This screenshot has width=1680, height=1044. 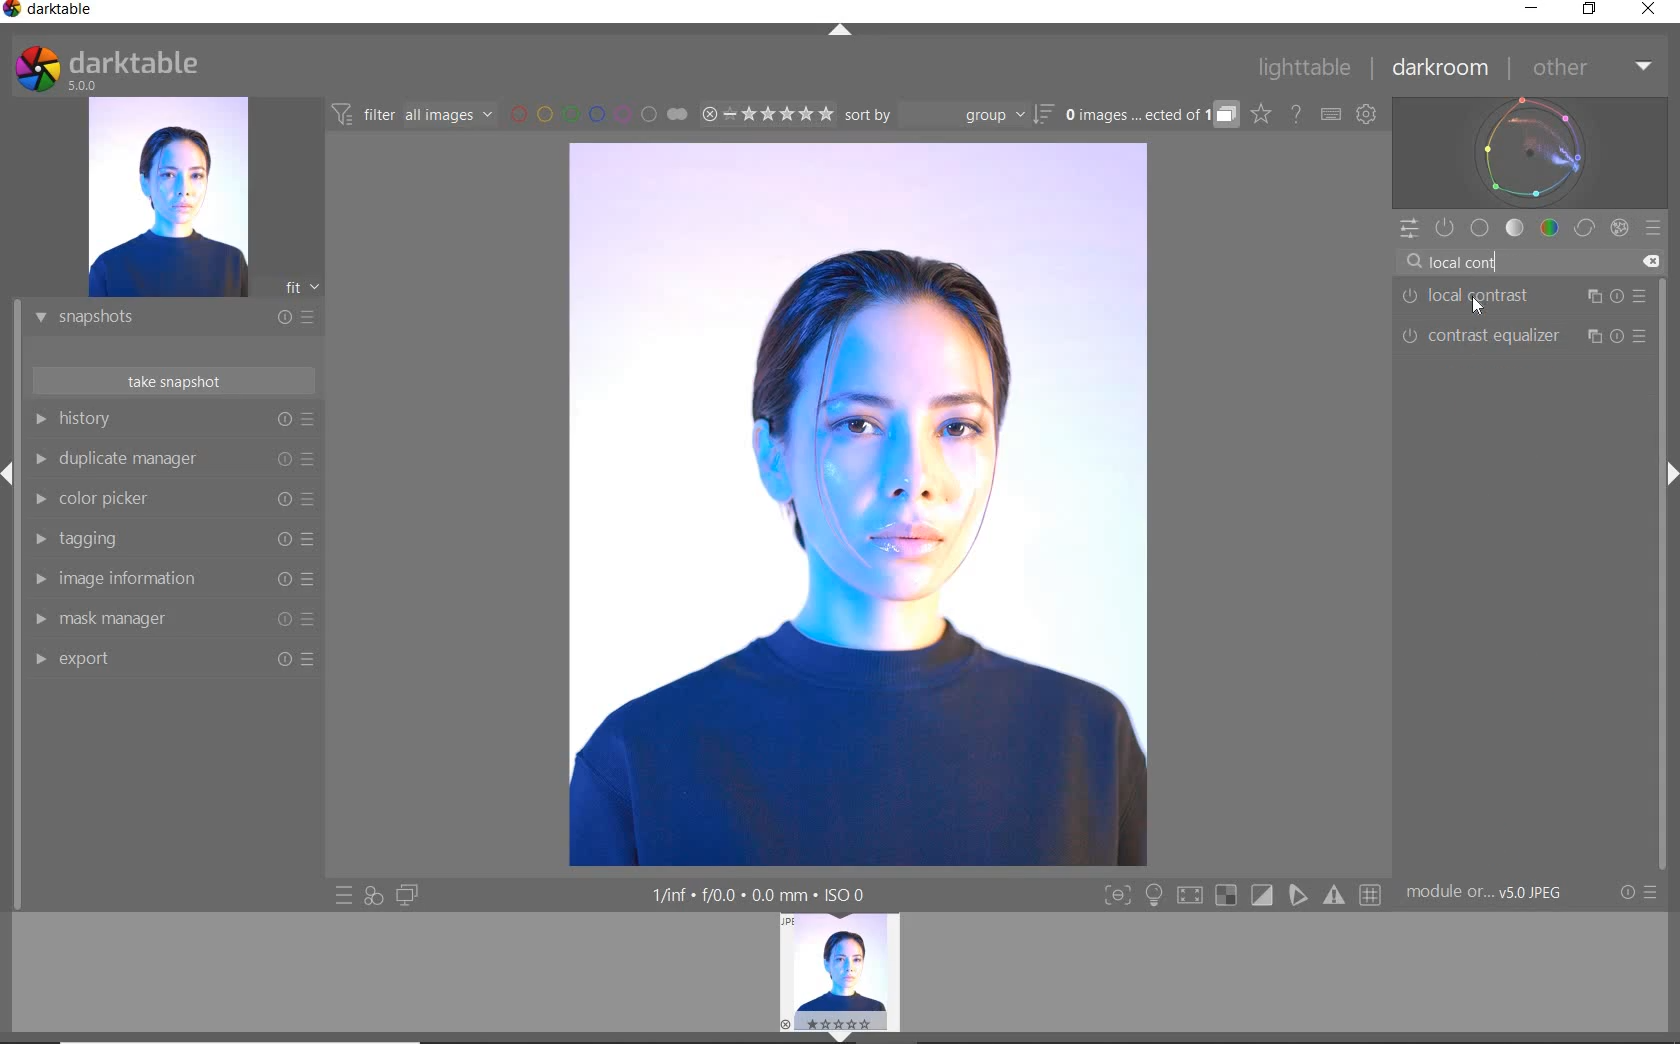 I want to click on OTHER, so click(x=1590, y=69).